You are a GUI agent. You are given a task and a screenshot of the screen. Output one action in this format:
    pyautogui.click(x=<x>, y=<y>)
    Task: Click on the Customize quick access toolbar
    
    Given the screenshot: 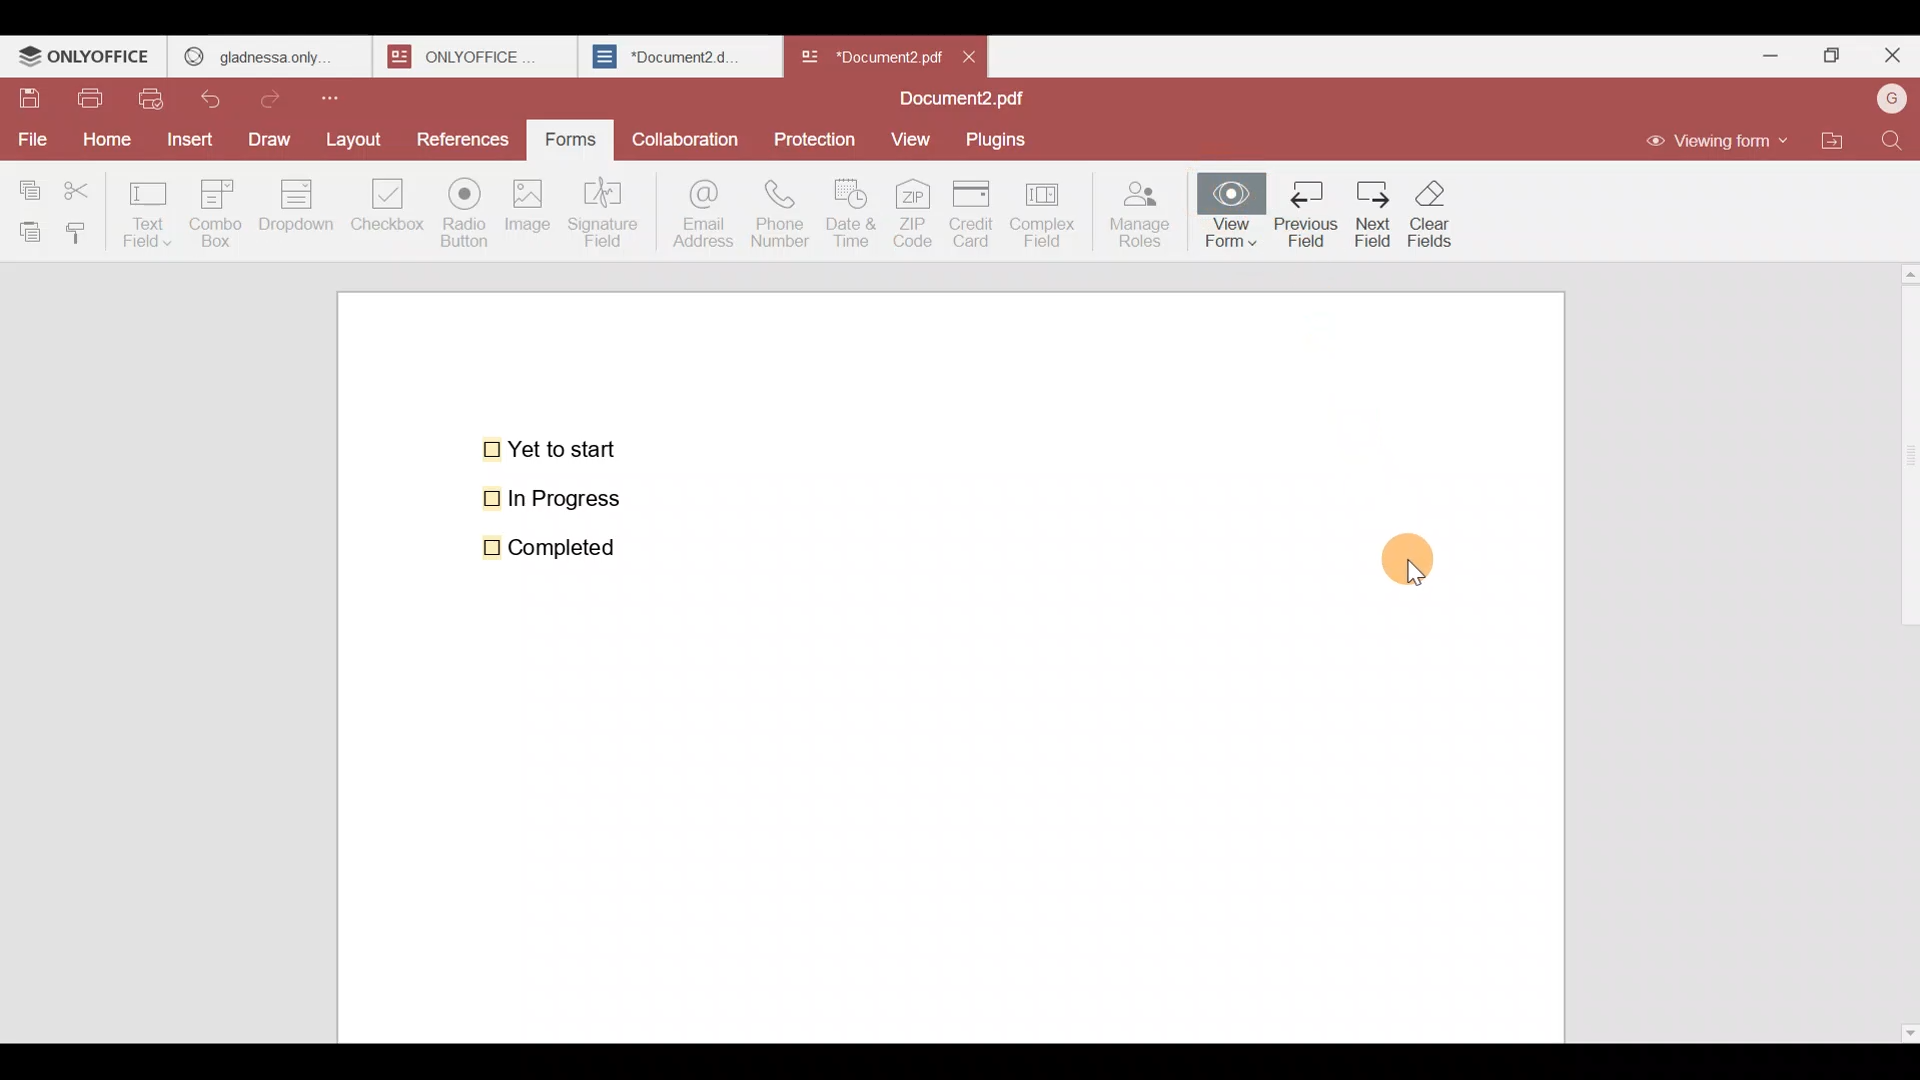 What is the action you would take?
    pyautogui.click(x=347, y=94)
    